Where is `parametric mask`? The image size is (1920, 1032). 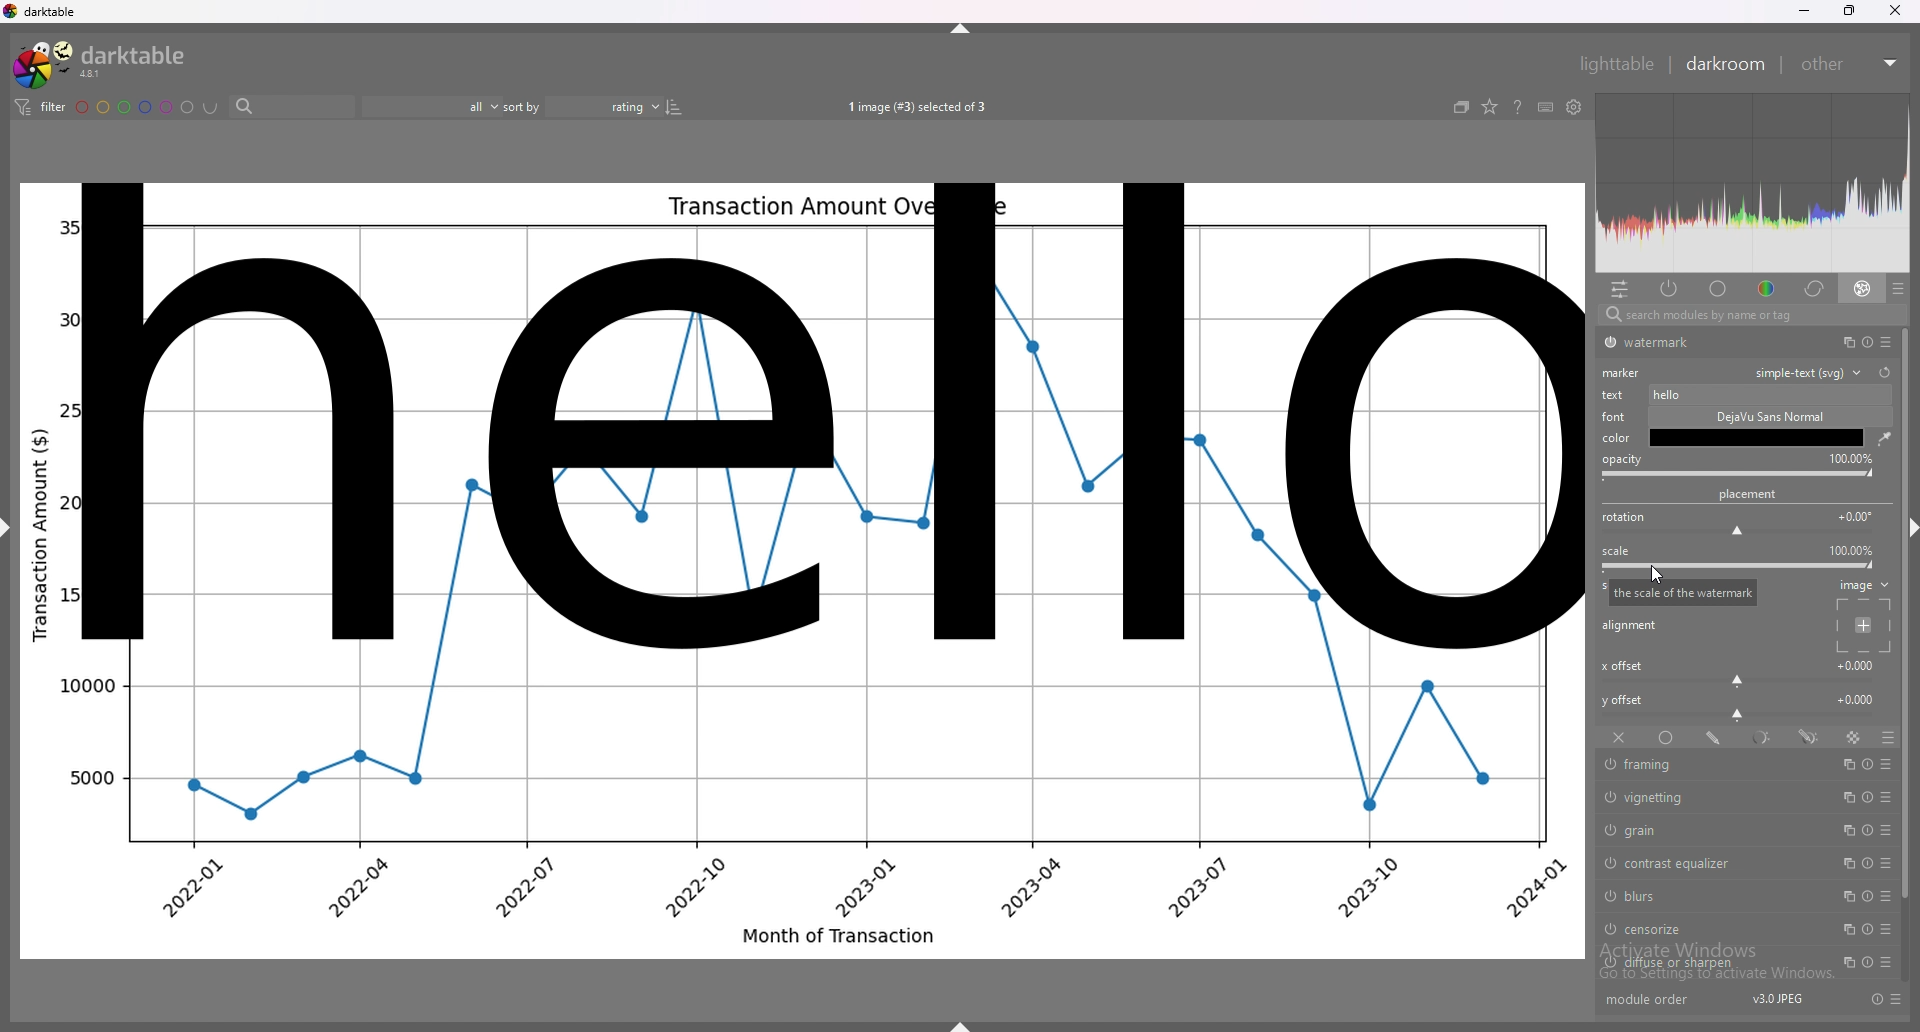 parametric mask is located at coordinates (1764, 737).